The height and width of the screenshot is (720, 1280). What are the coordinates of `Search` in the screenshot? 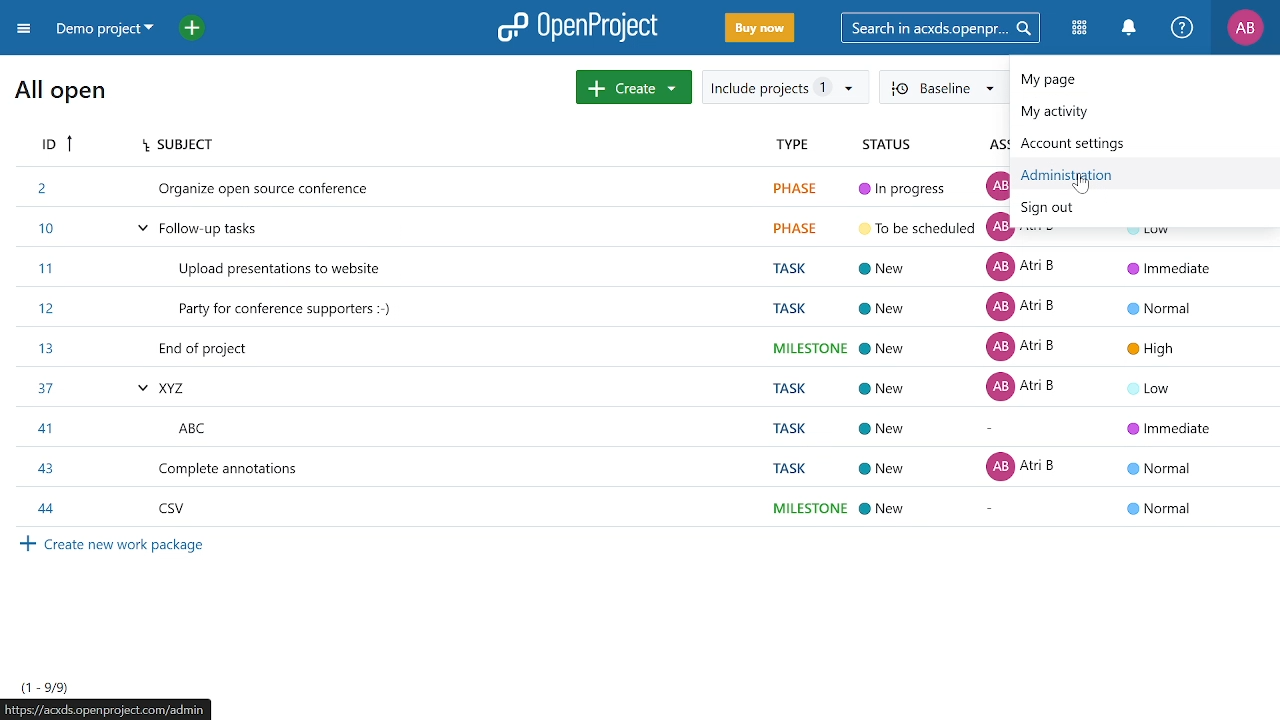 It's located at (947, 27).